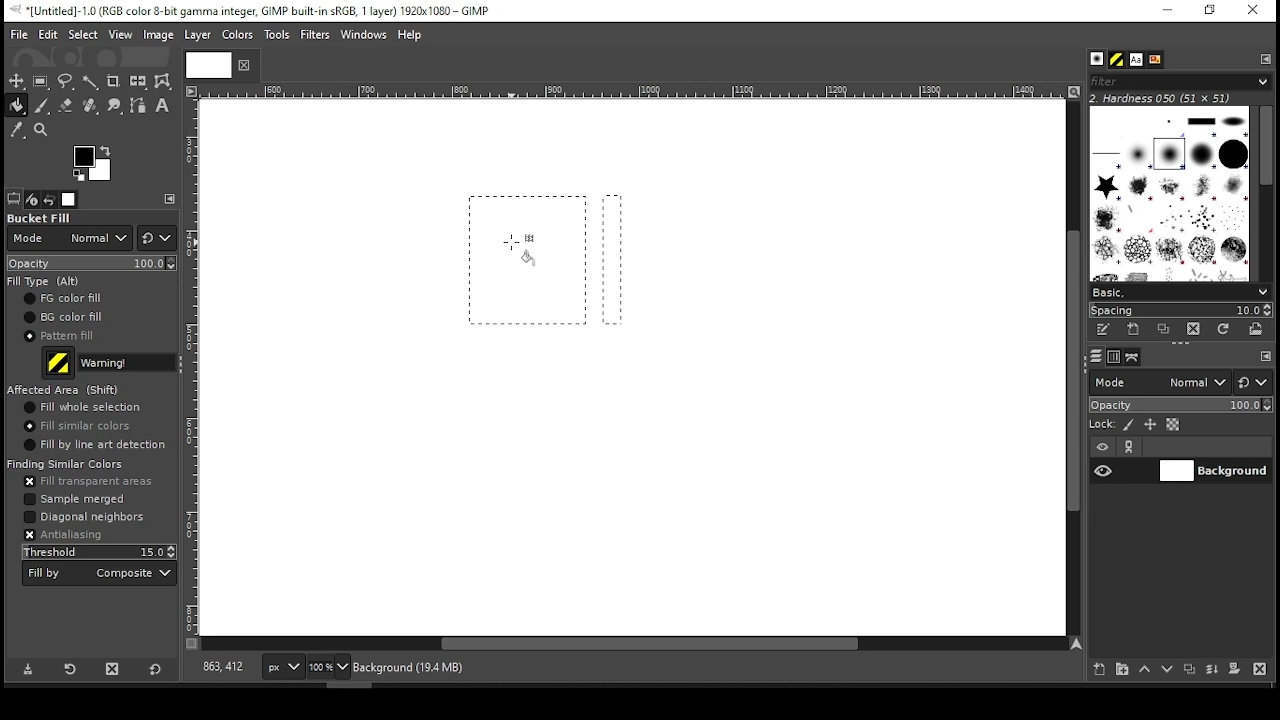 This screenshot has height=720, width=1280. What do you see at coordinates (32, 199) in the screenshot?
I see `device status` at bounding box center [32, 199].